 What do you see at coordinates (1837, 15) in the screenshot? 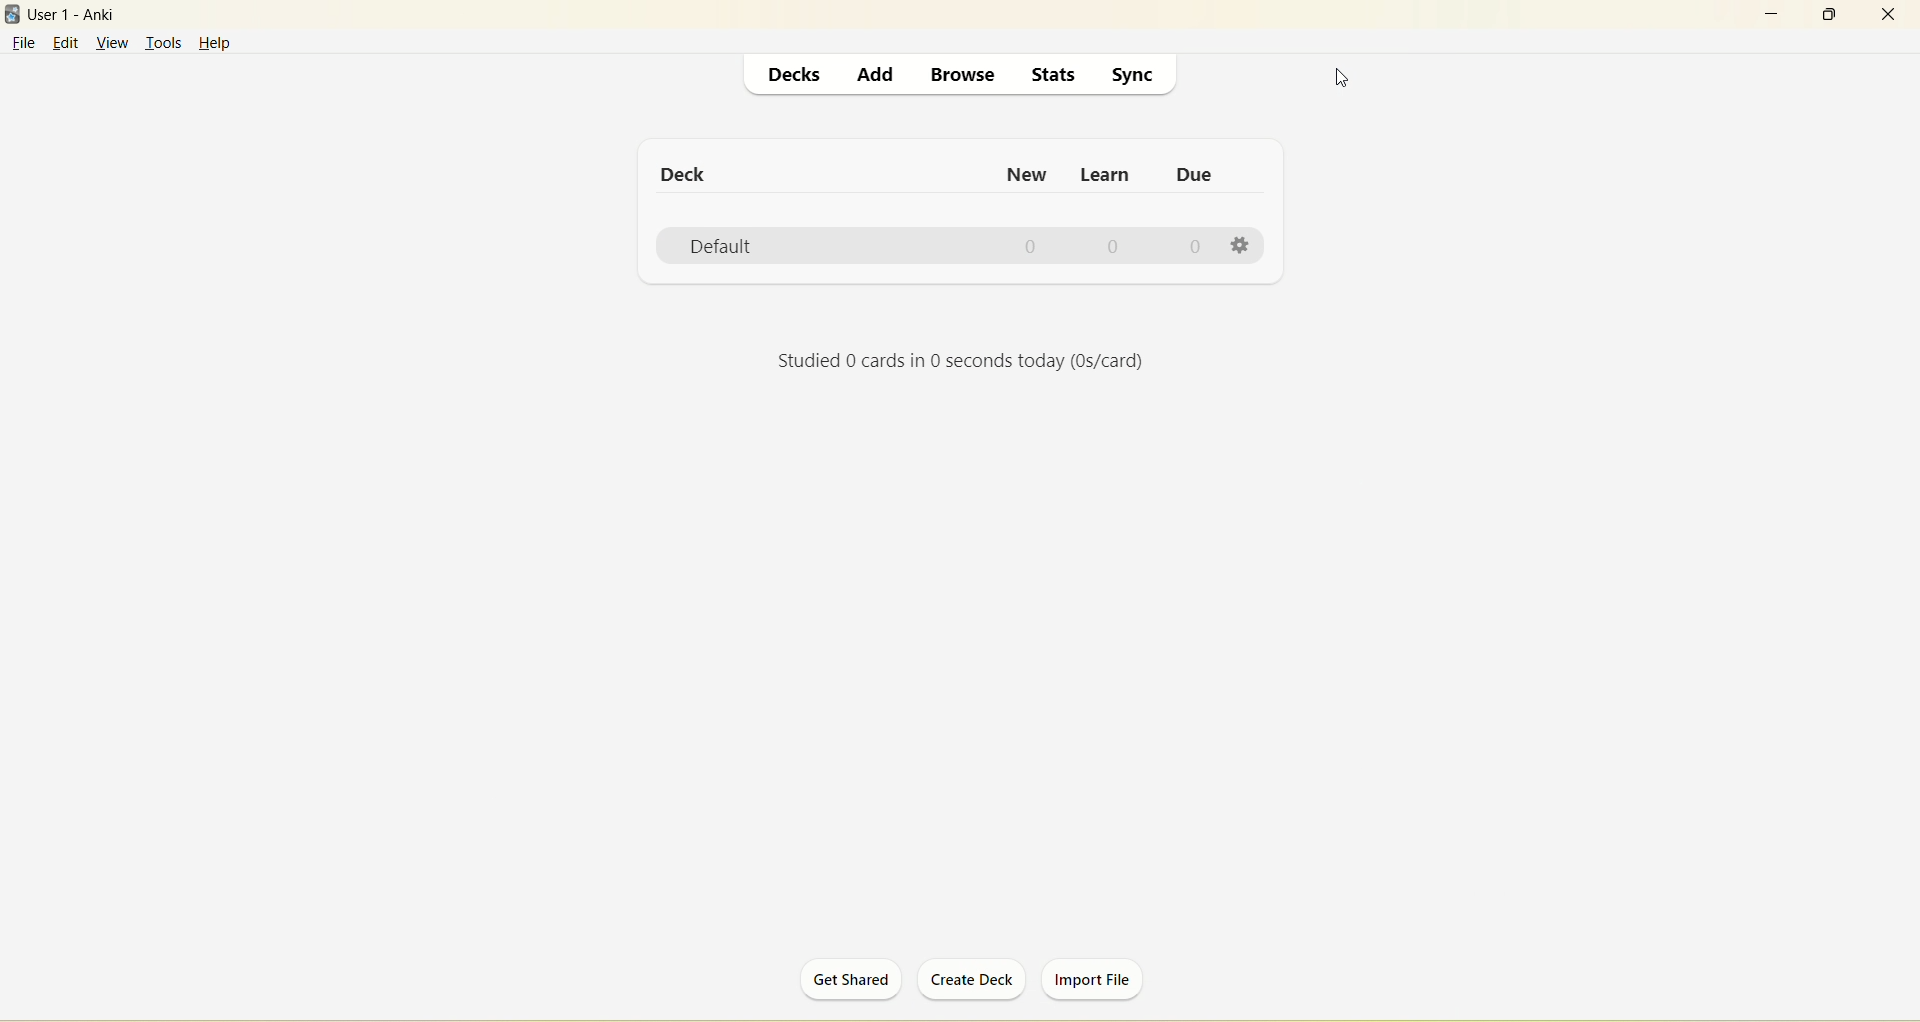
I see `maximize` at bounding box center [1837, 15].